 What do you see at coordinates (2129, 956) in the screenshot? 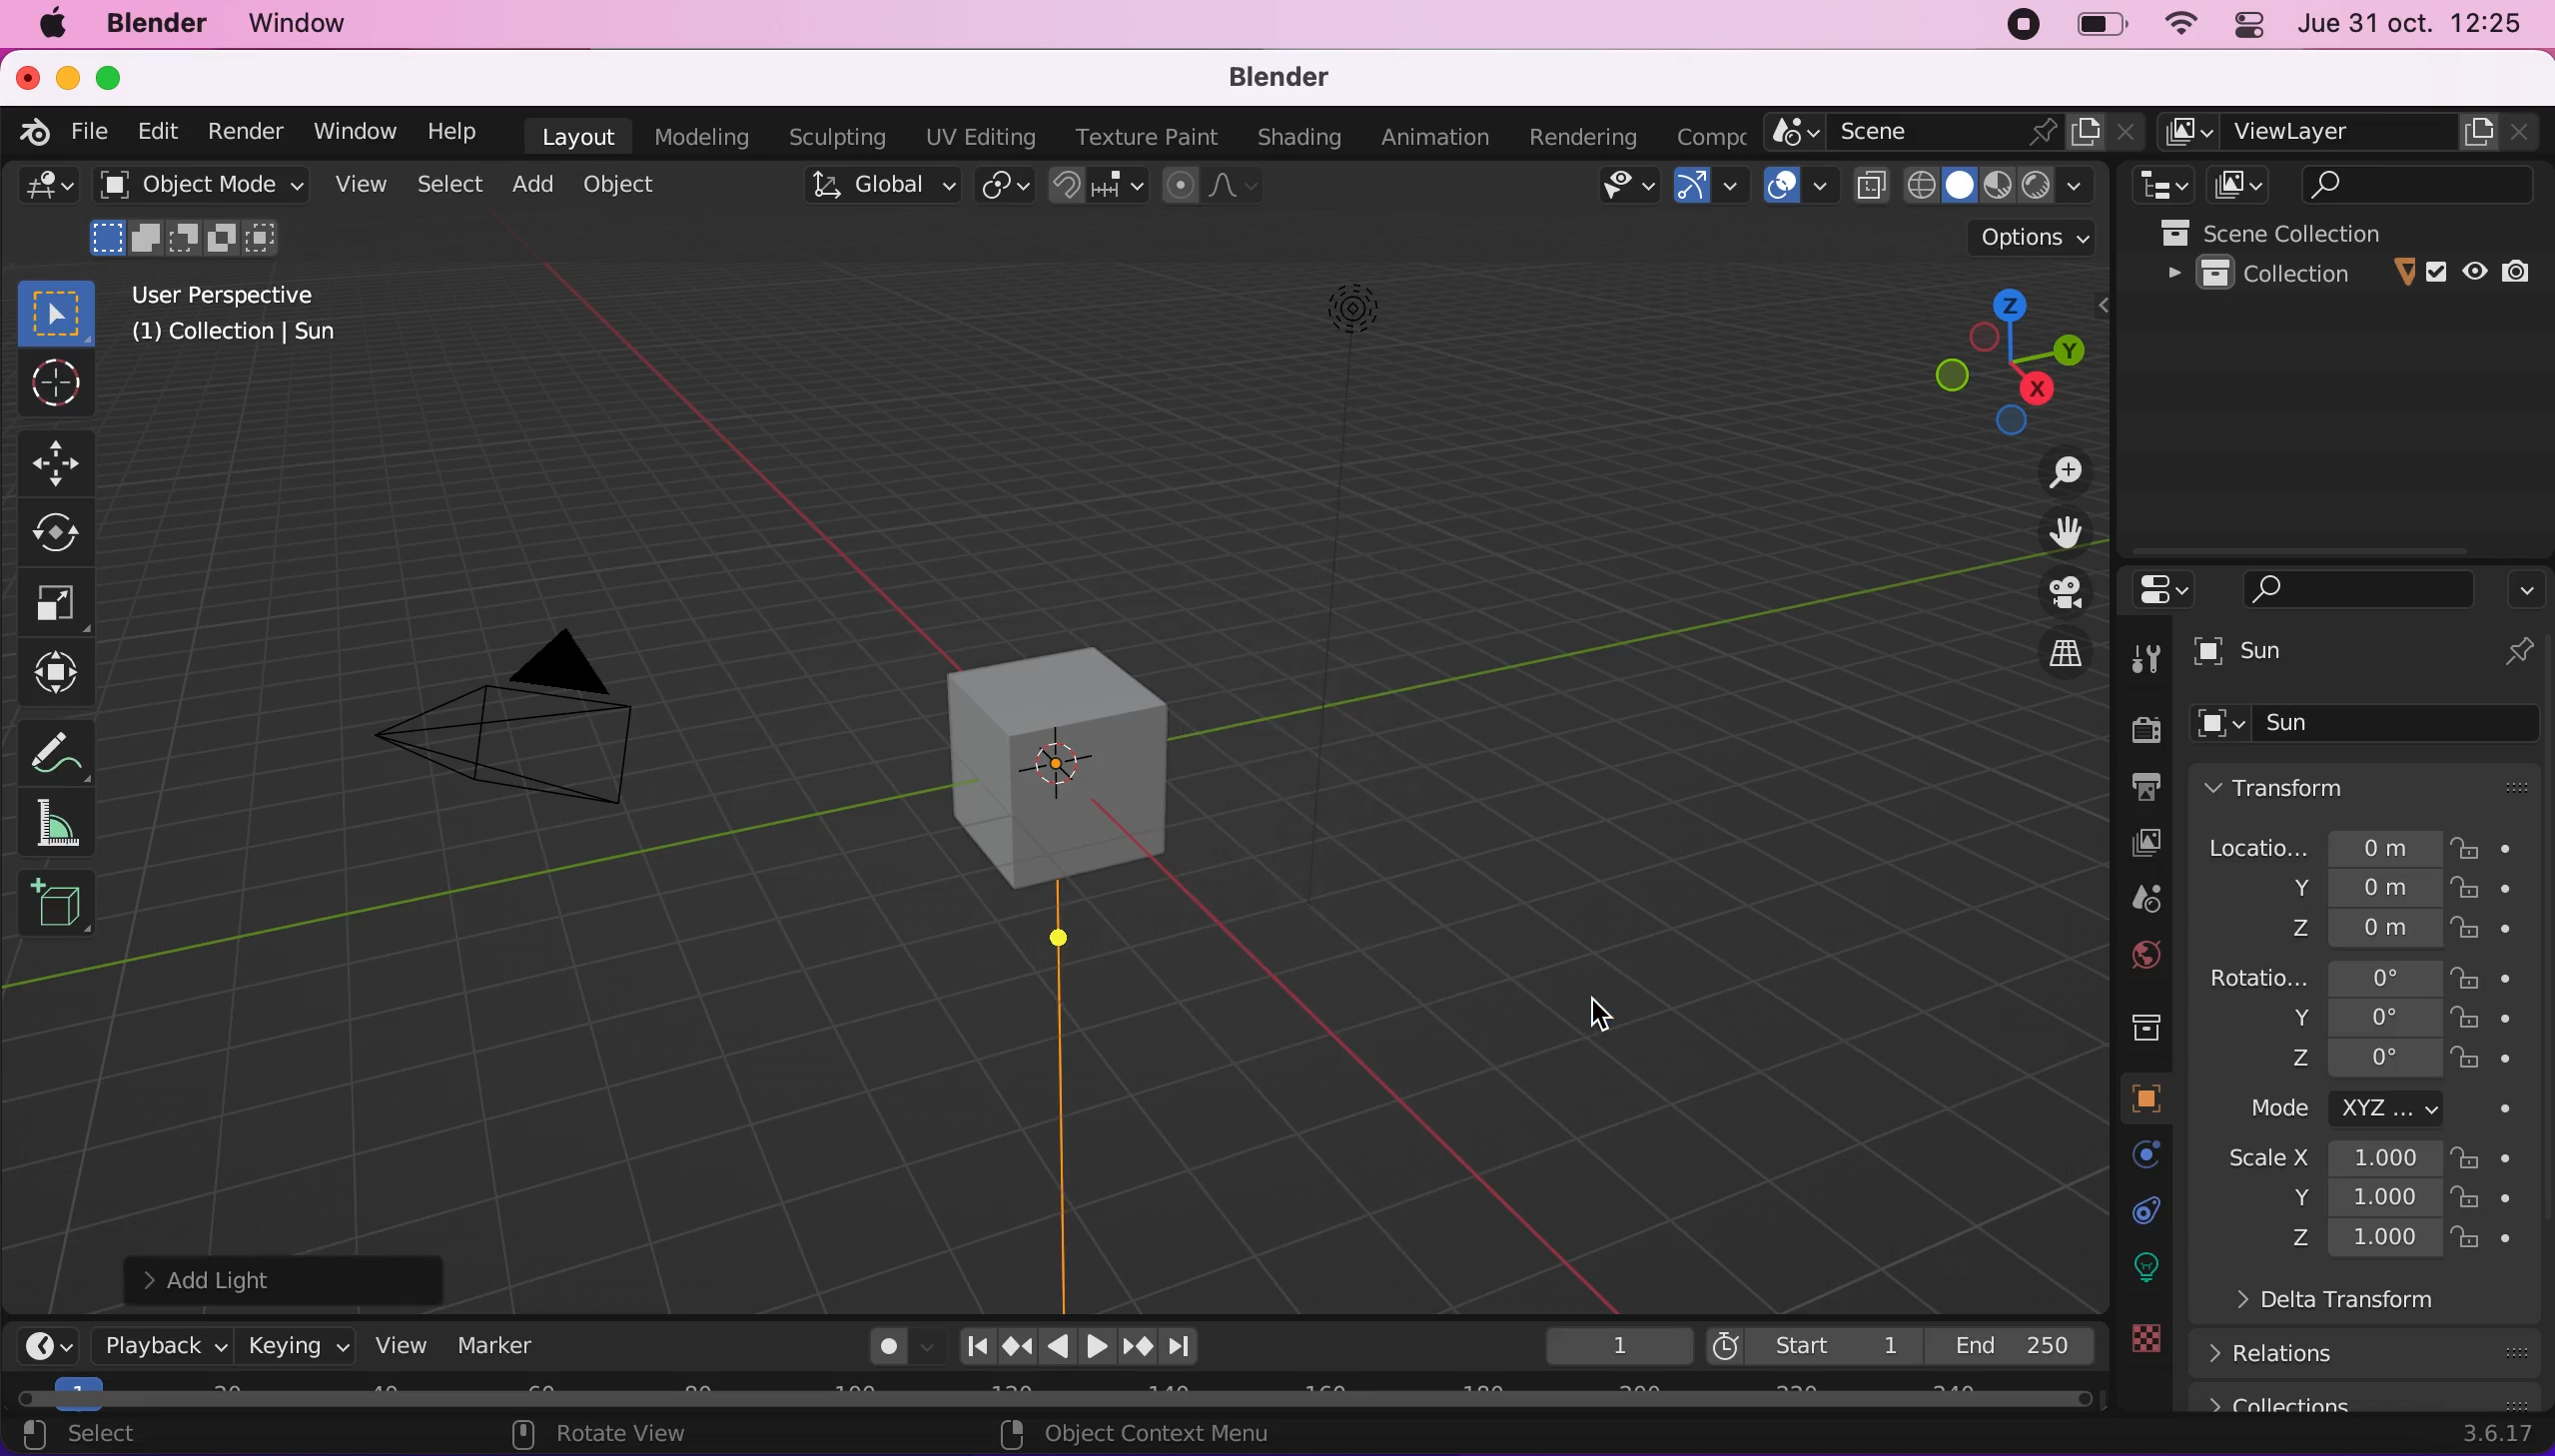
I see `world` at bounding box center [2129, 956].